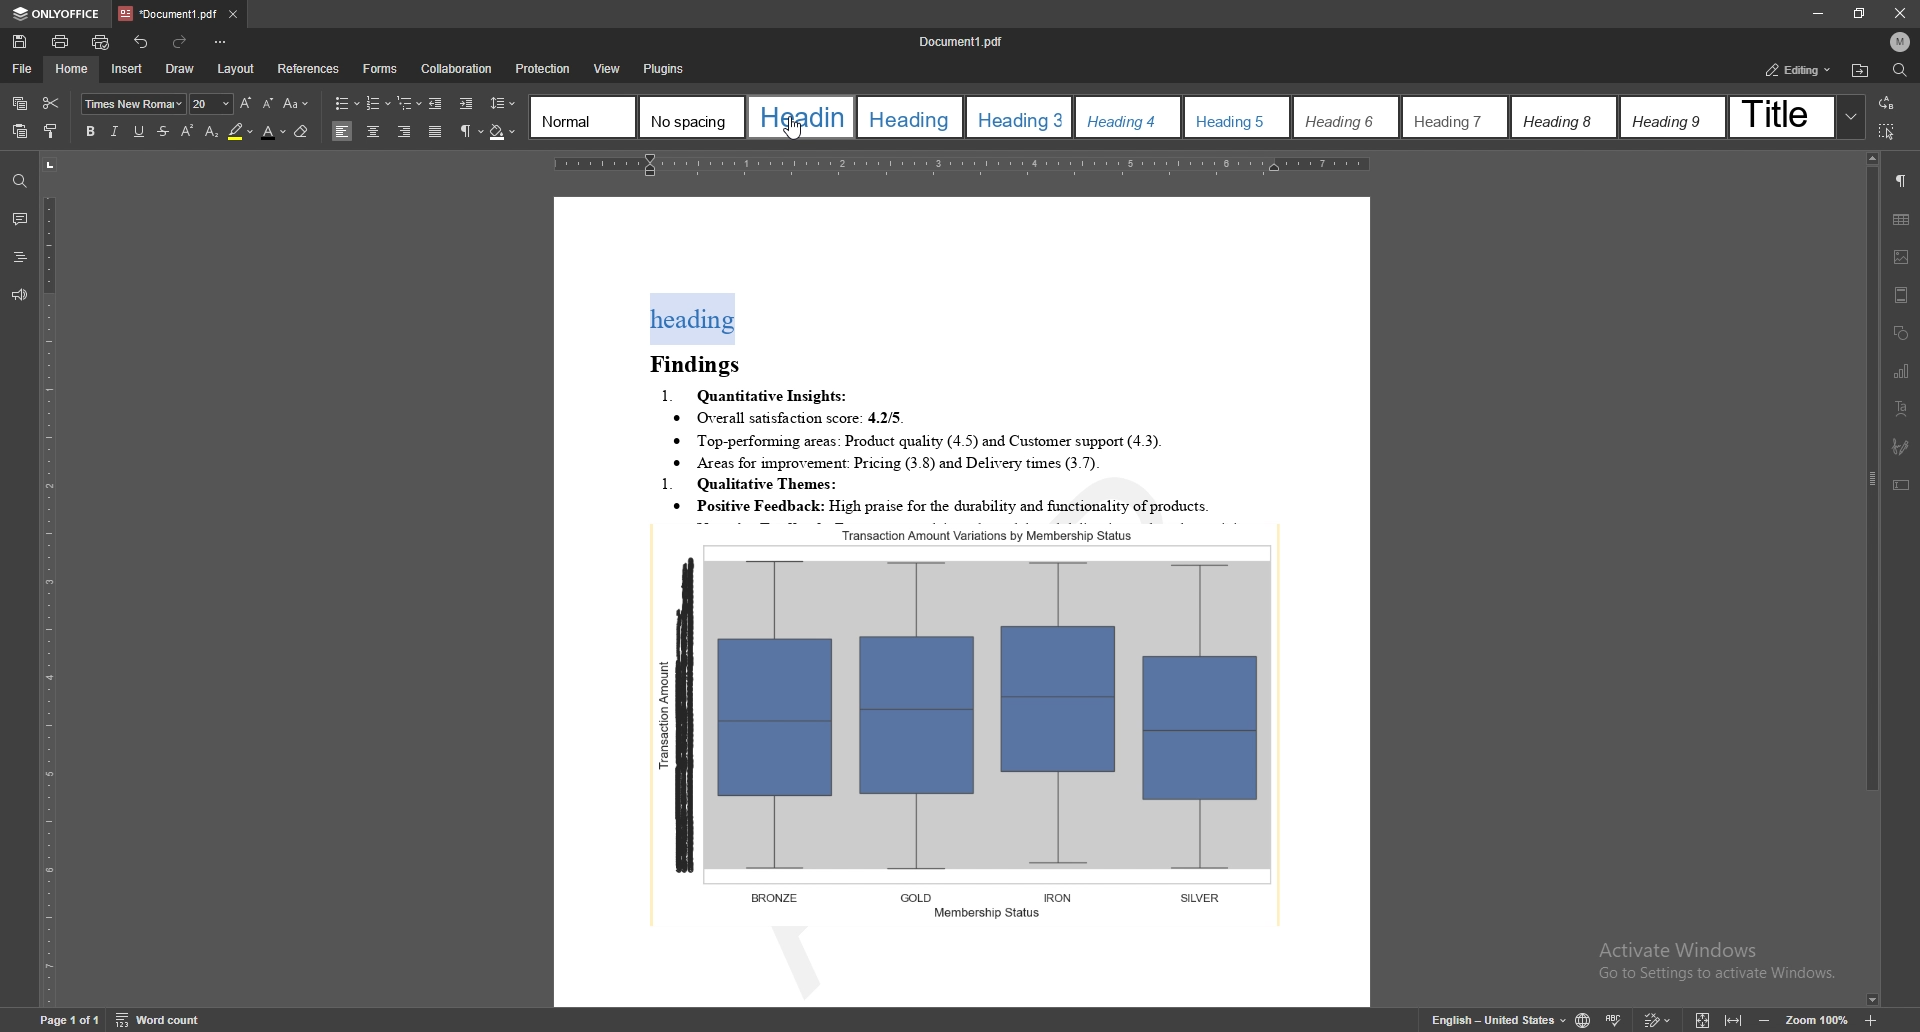  Describe the element at coordinates (167, 13) in the screenshot. I see `tab` at that location.